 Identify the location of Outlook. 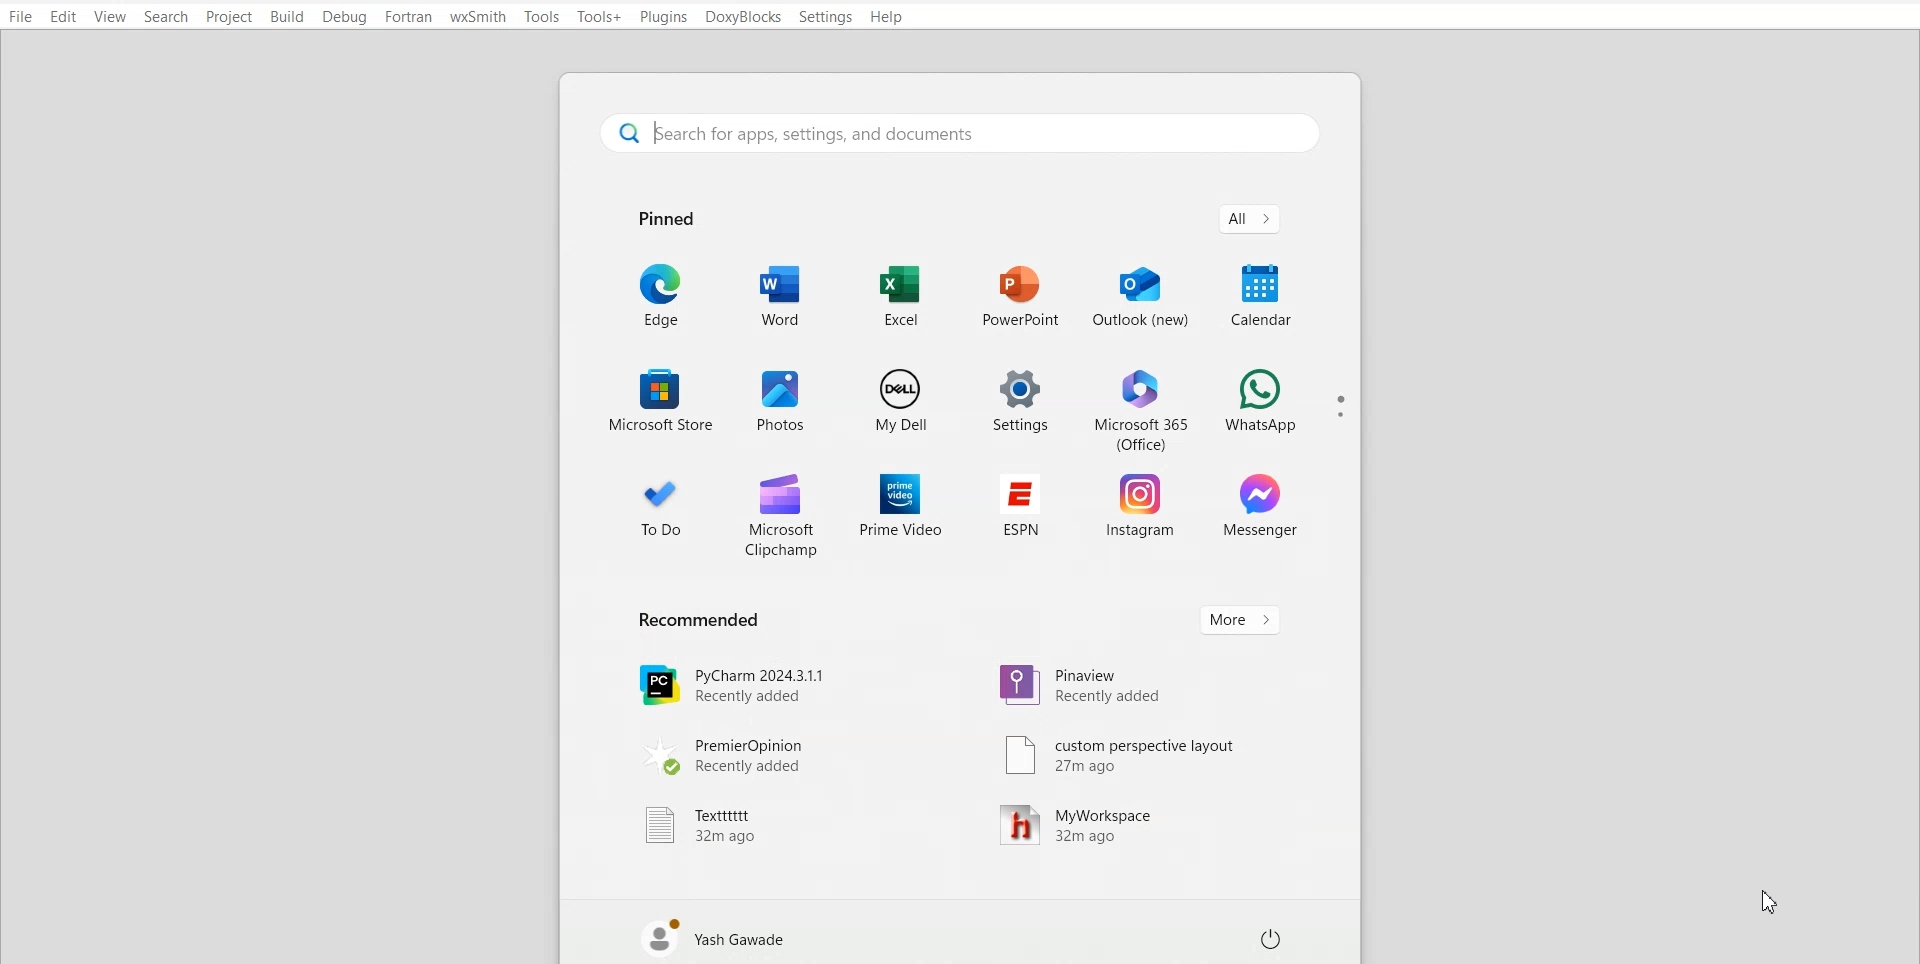
(1143, 295).